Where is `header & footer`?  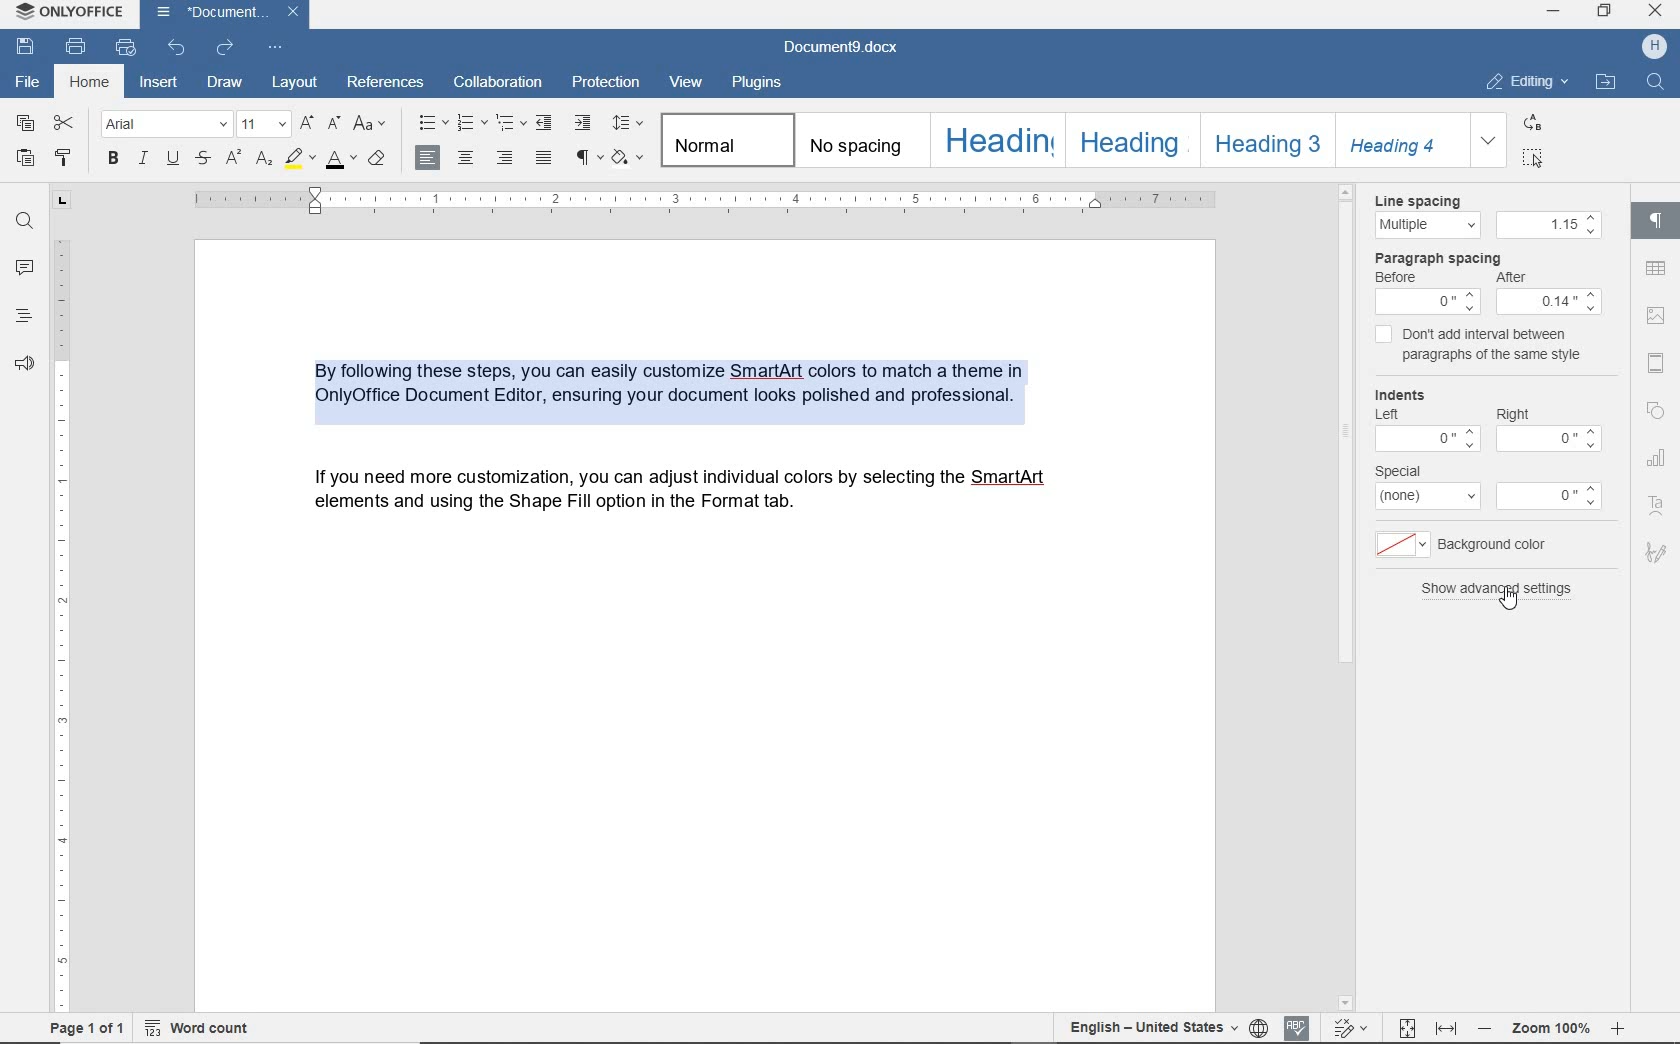 header & footer is located at coordinates (1660, 360).